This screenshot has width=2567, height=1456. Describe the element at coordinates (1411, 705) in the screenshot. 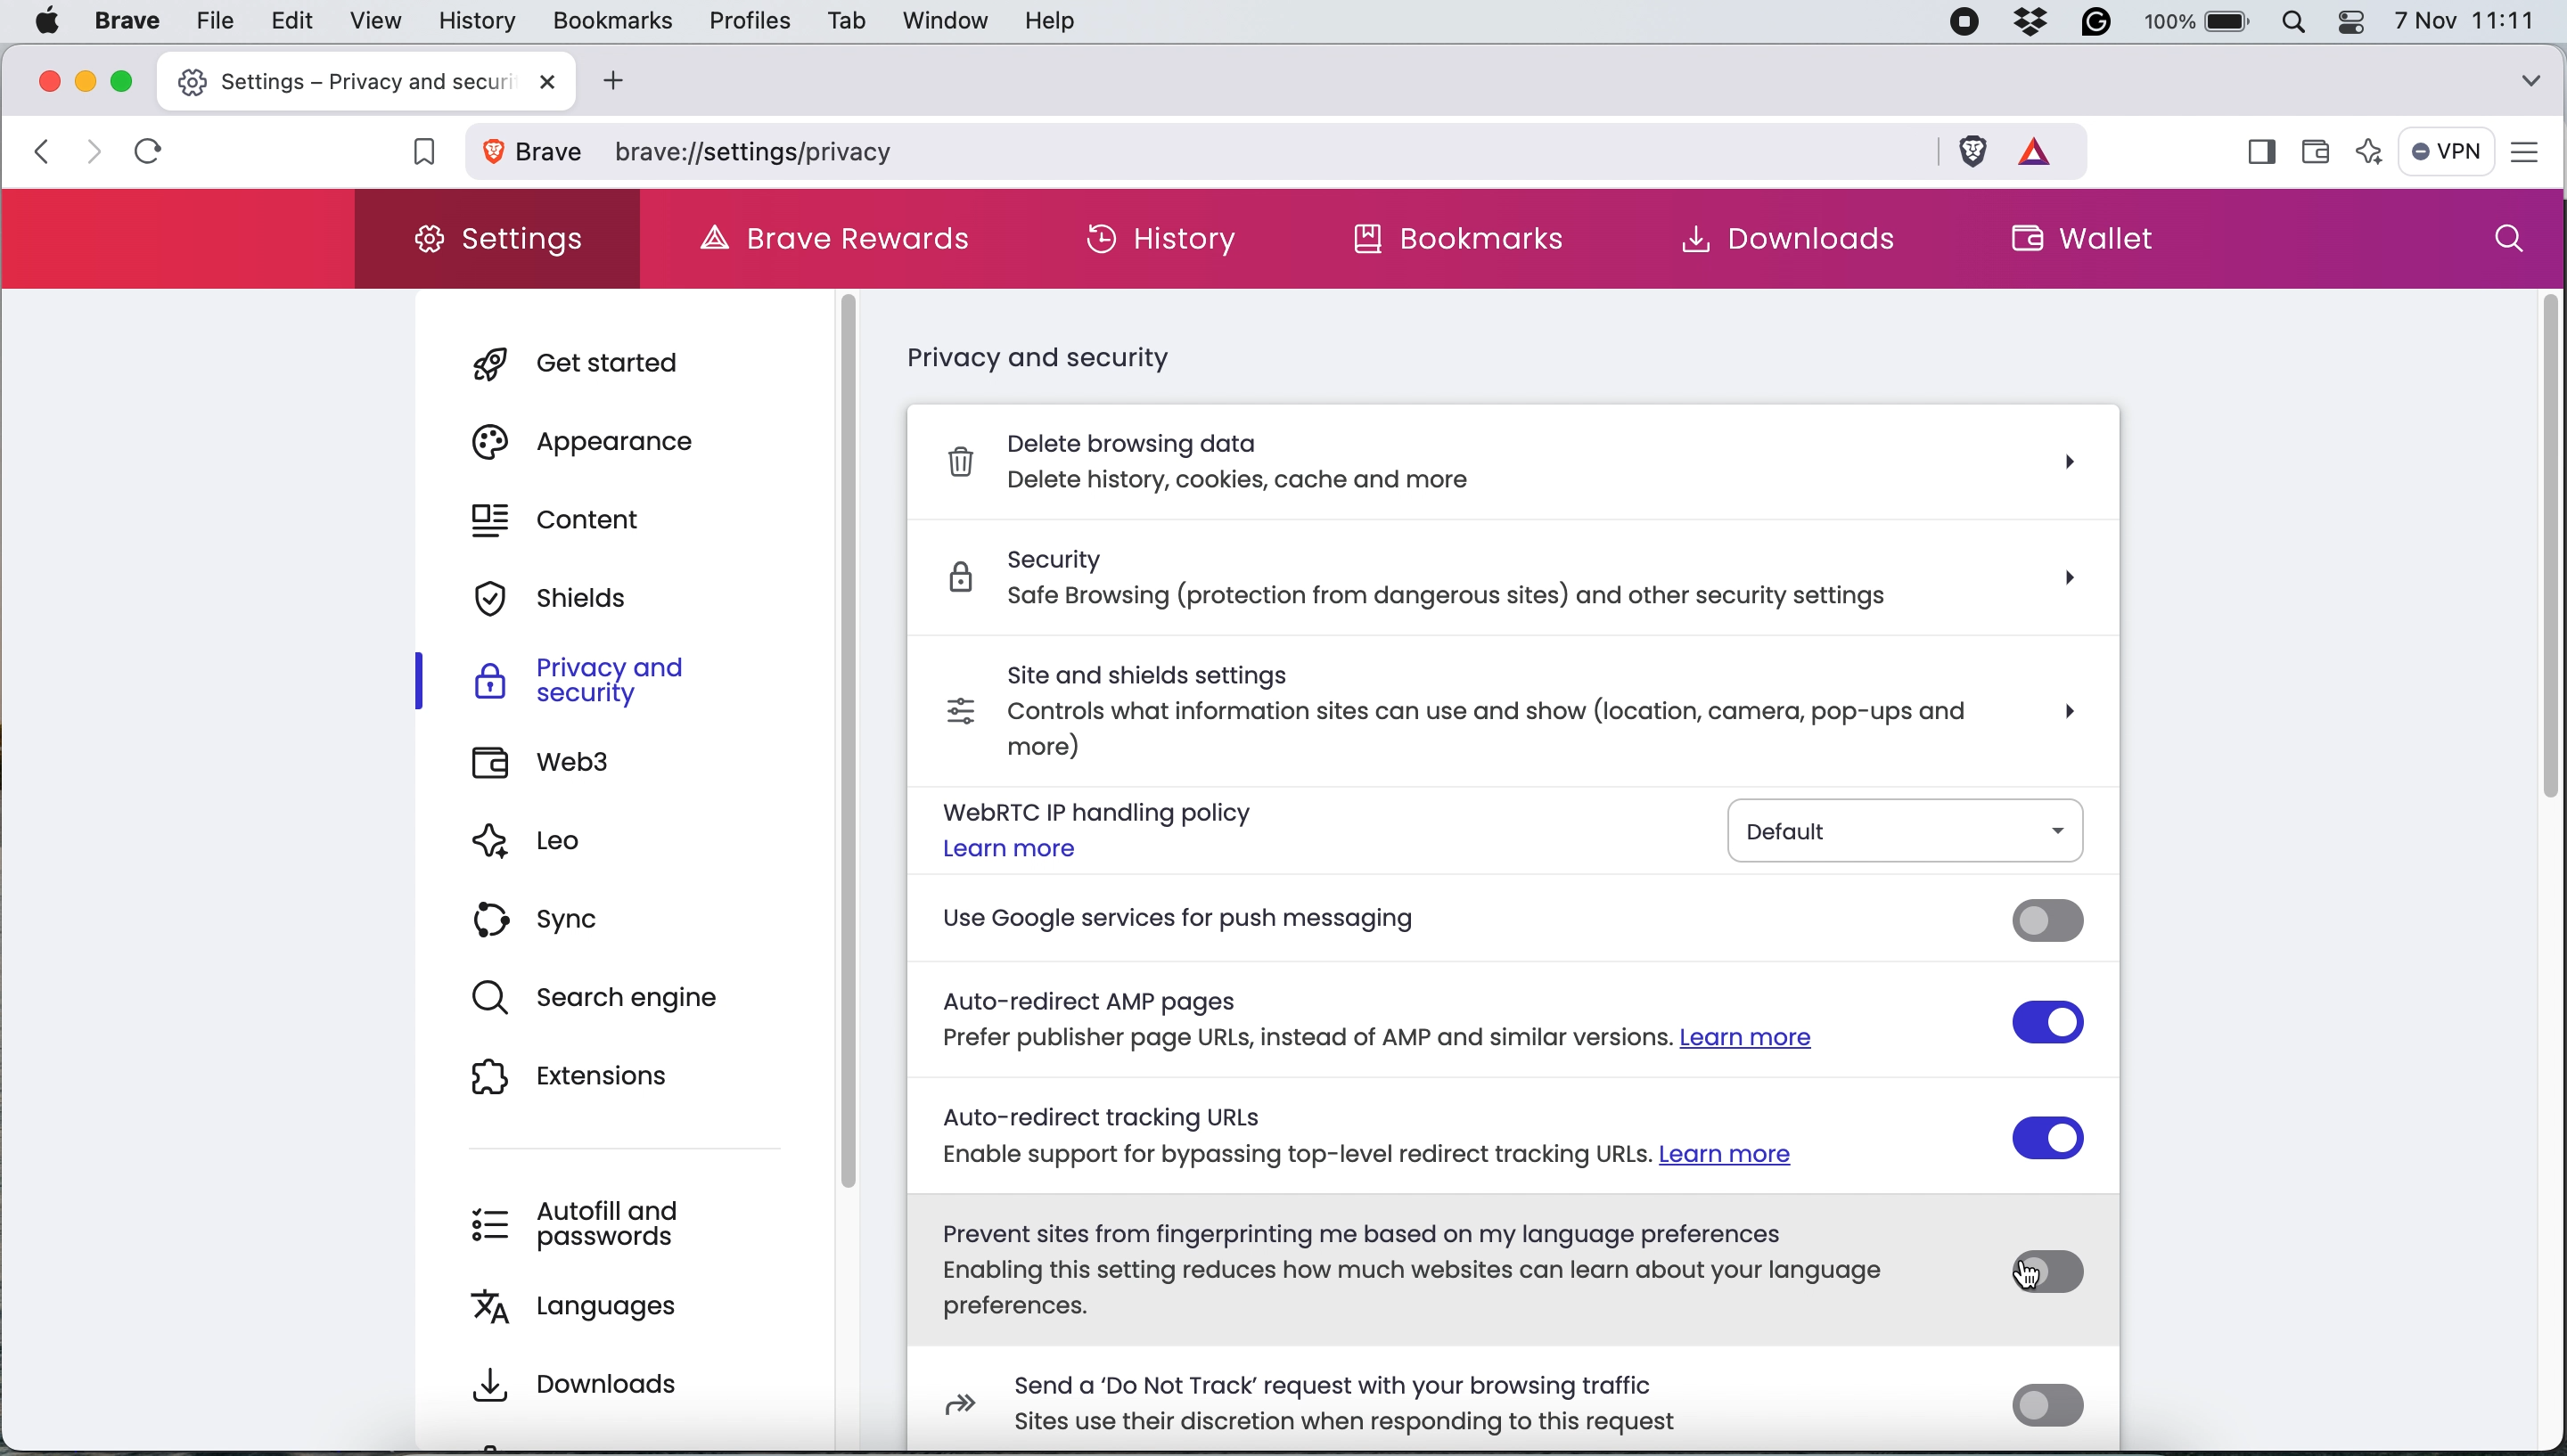

I see `site and shields settings controls what information sites can use and show (location, camera, pop-ups and more)` at that location.